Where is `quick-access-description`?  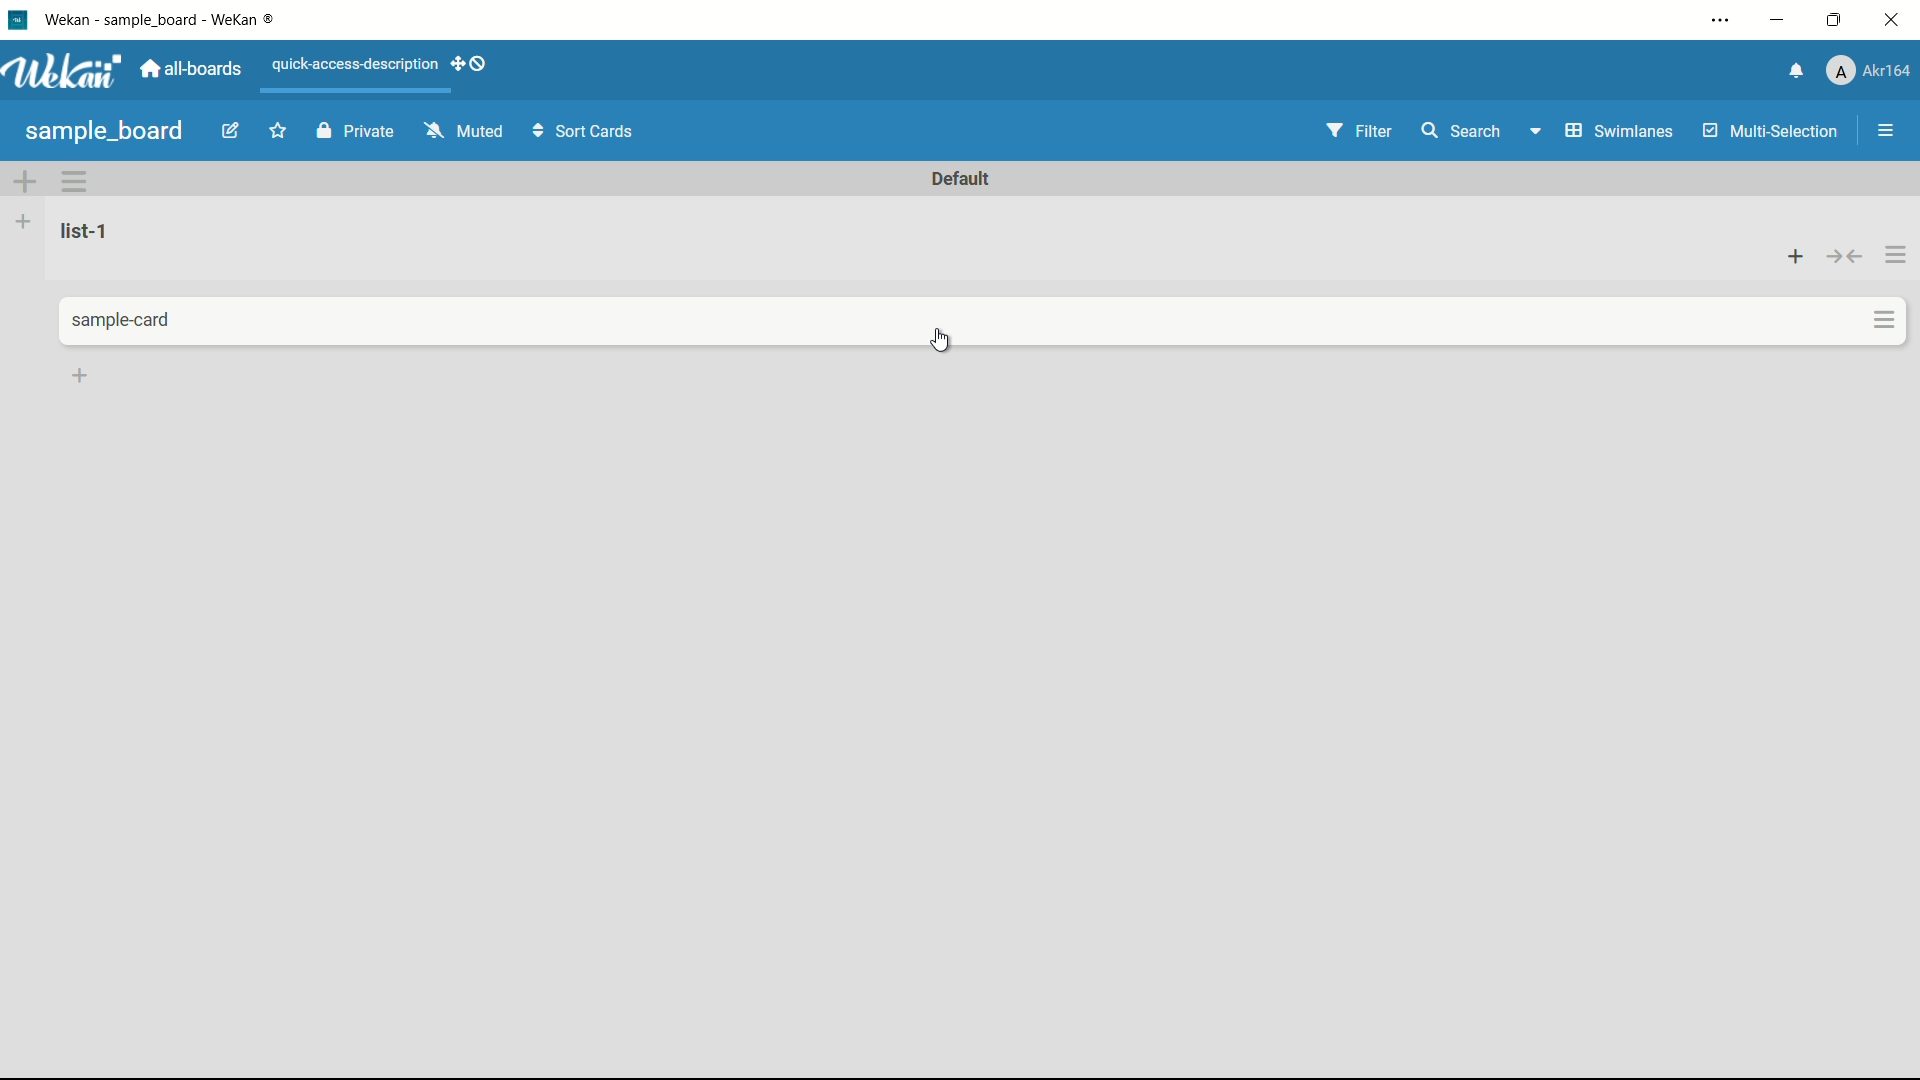
quick-access-description is located at coordinates (356, 64).